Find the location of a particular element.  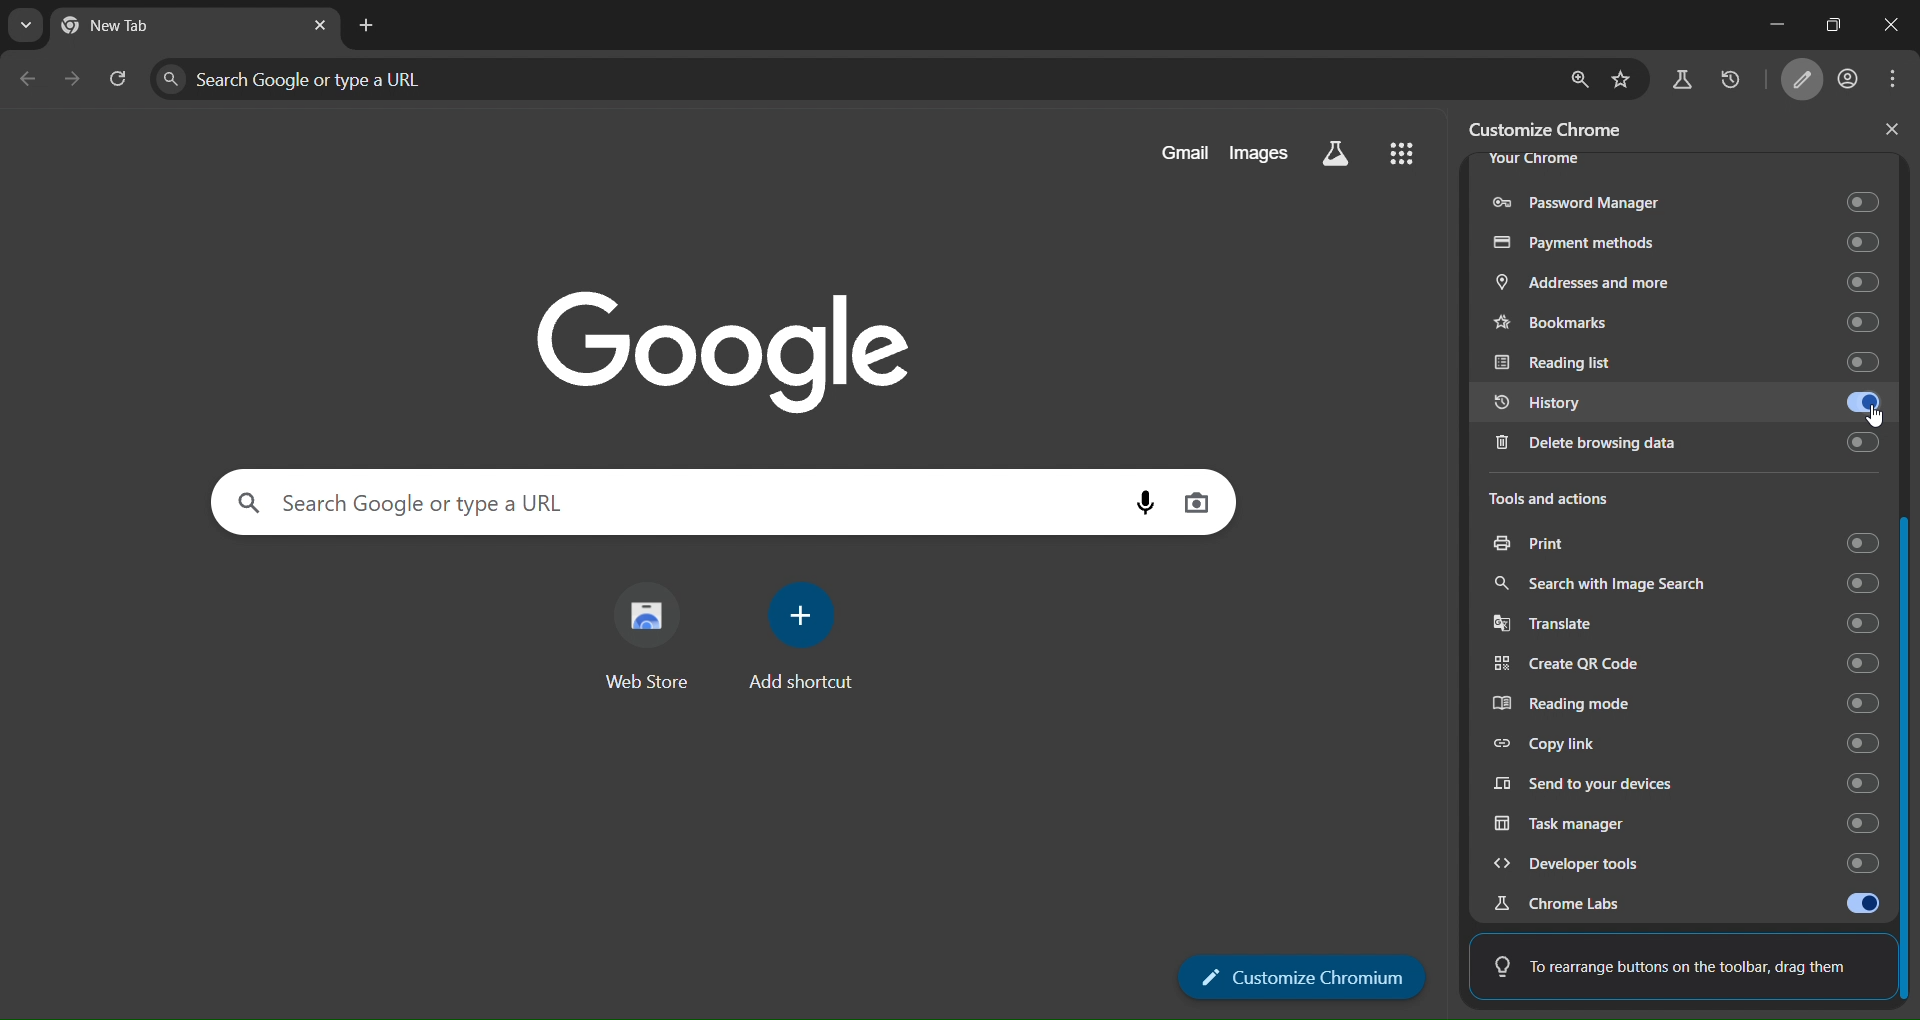

tools and actions is located at coordinates (1568, 500).